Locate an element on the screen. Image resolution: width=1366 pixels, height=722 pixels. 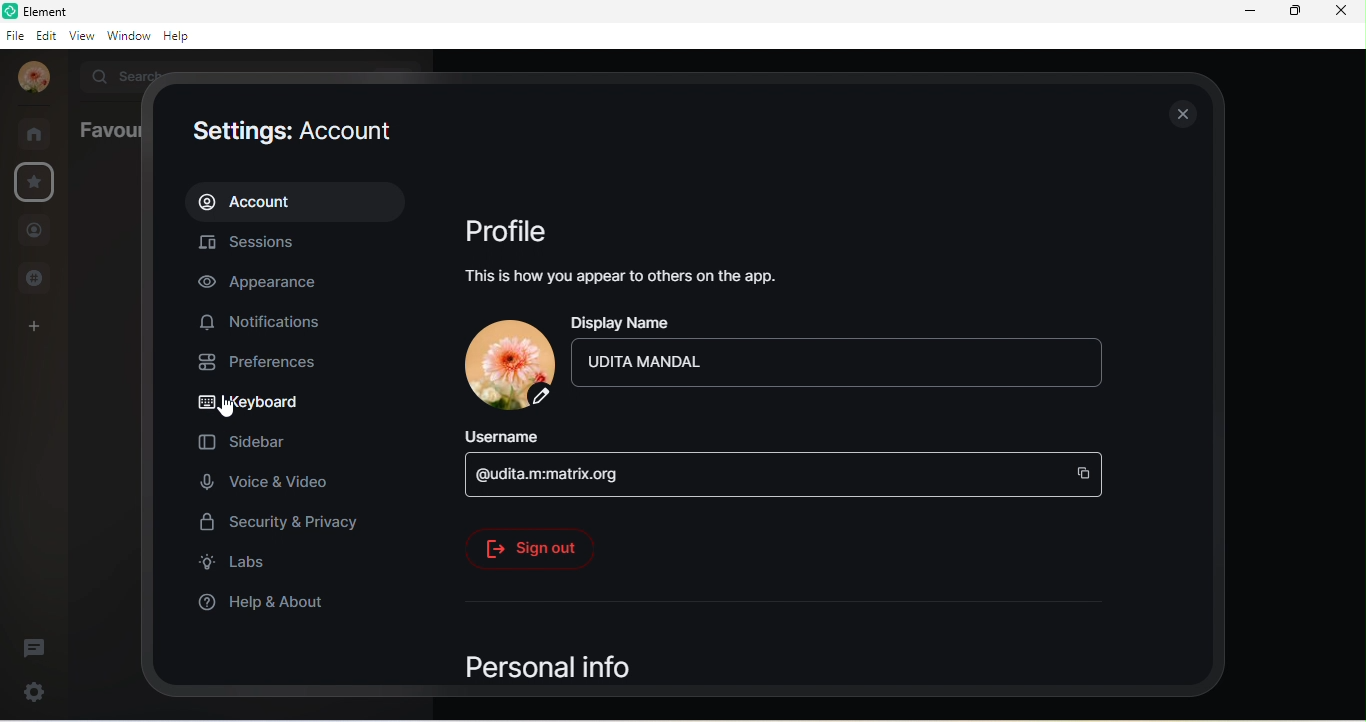
help and about is located at coordinates (262, 603).